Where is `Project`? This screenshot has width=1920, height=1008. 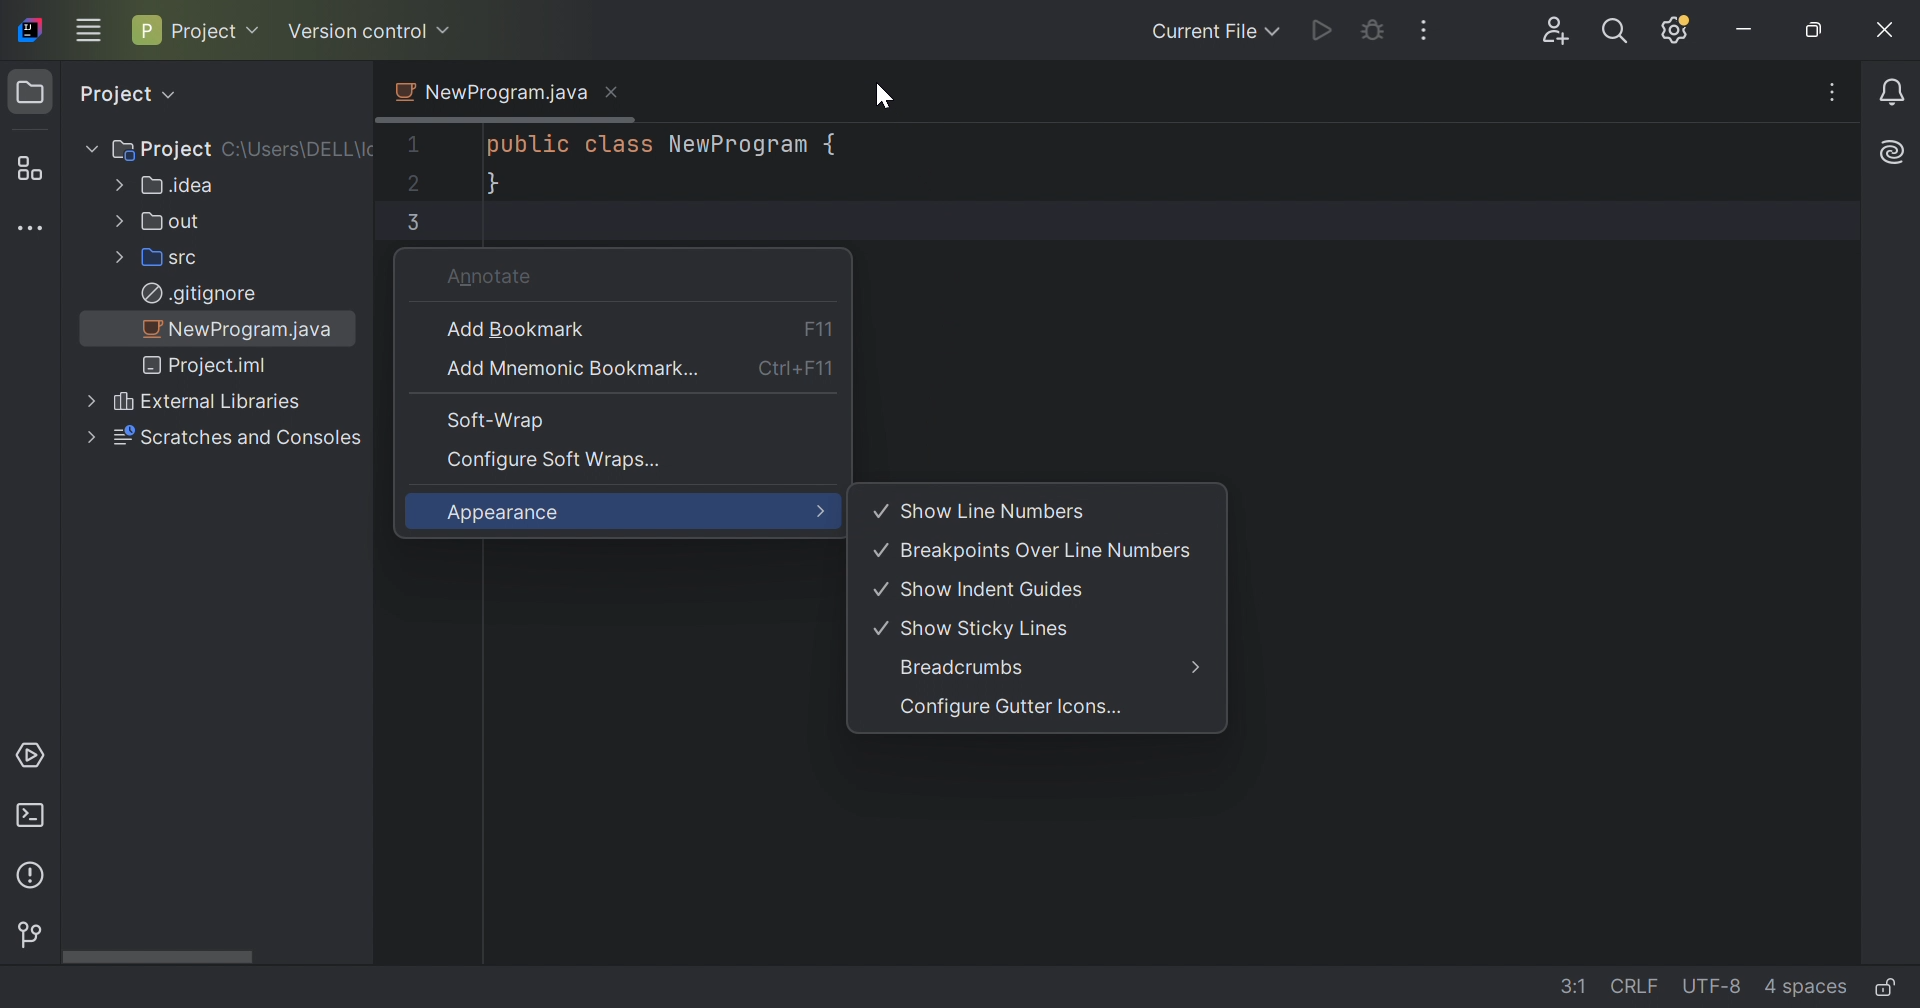 Project is located at coordinates (34, 94).